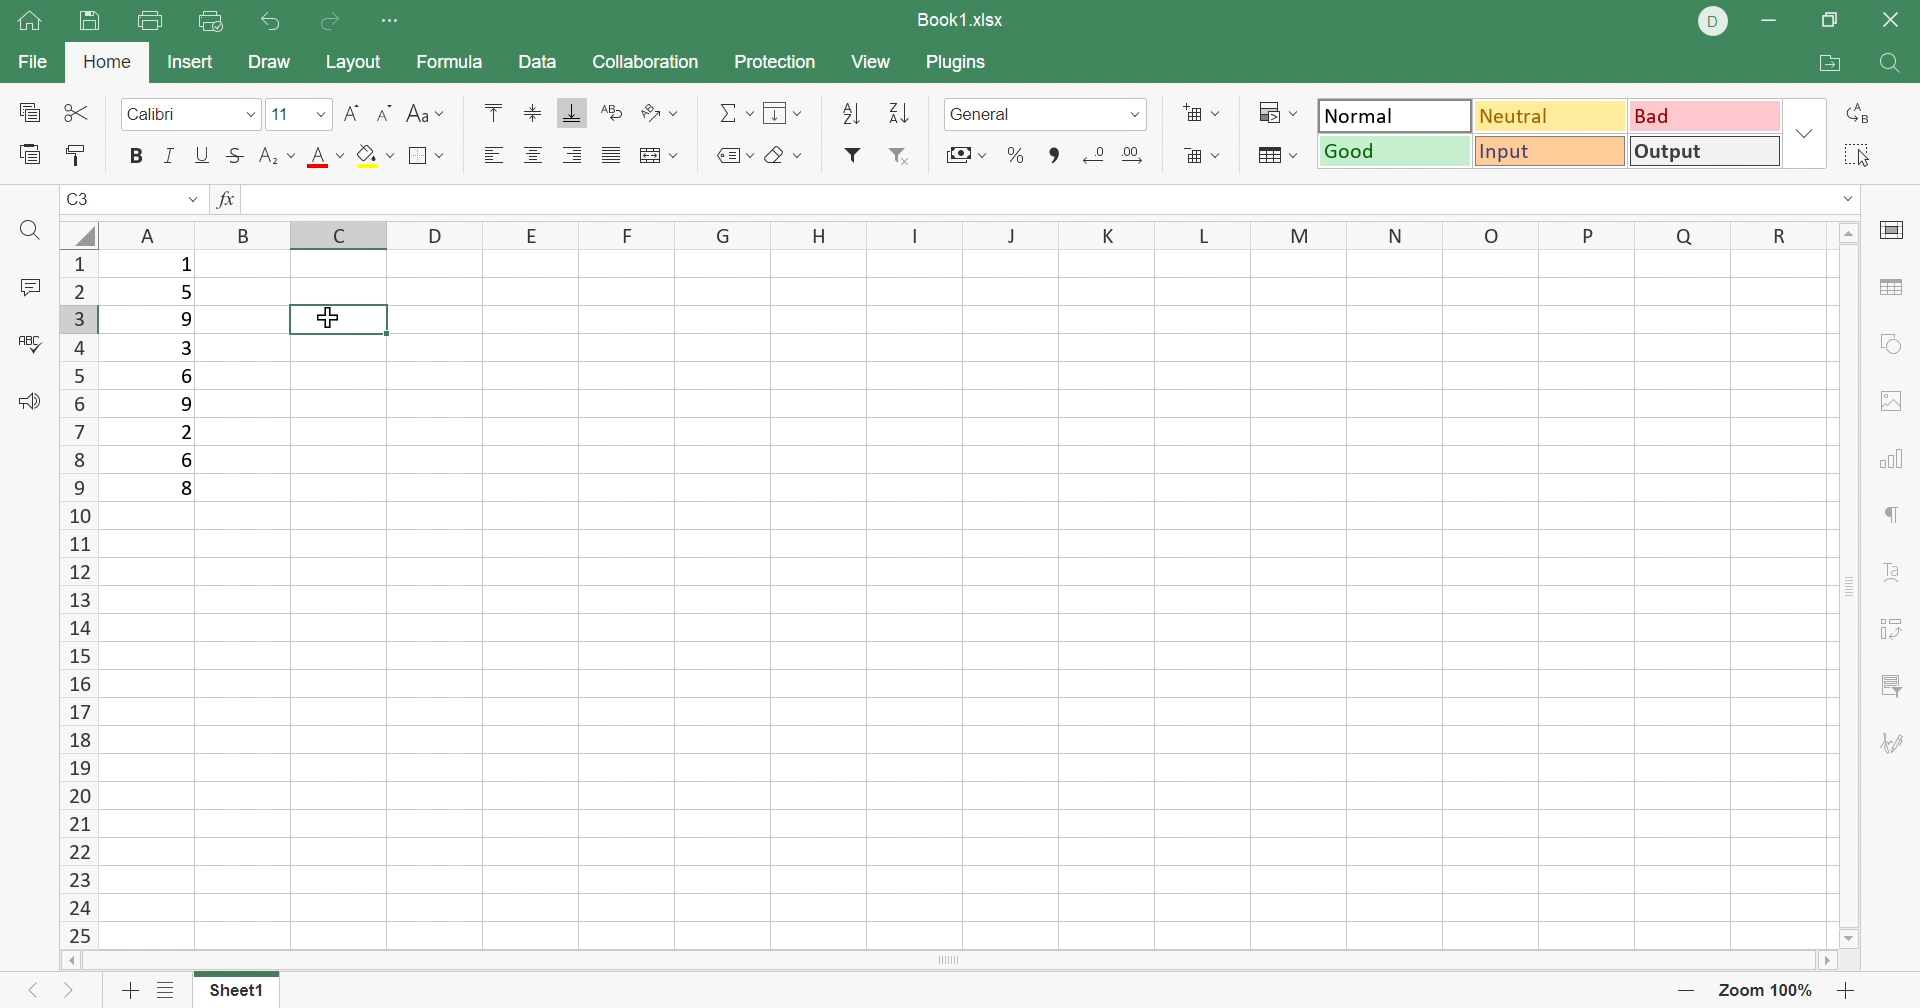  What do you see at coordinates (1714, 25) in the screenshot?
I see `DELL` at bounding box center [1714, 25].